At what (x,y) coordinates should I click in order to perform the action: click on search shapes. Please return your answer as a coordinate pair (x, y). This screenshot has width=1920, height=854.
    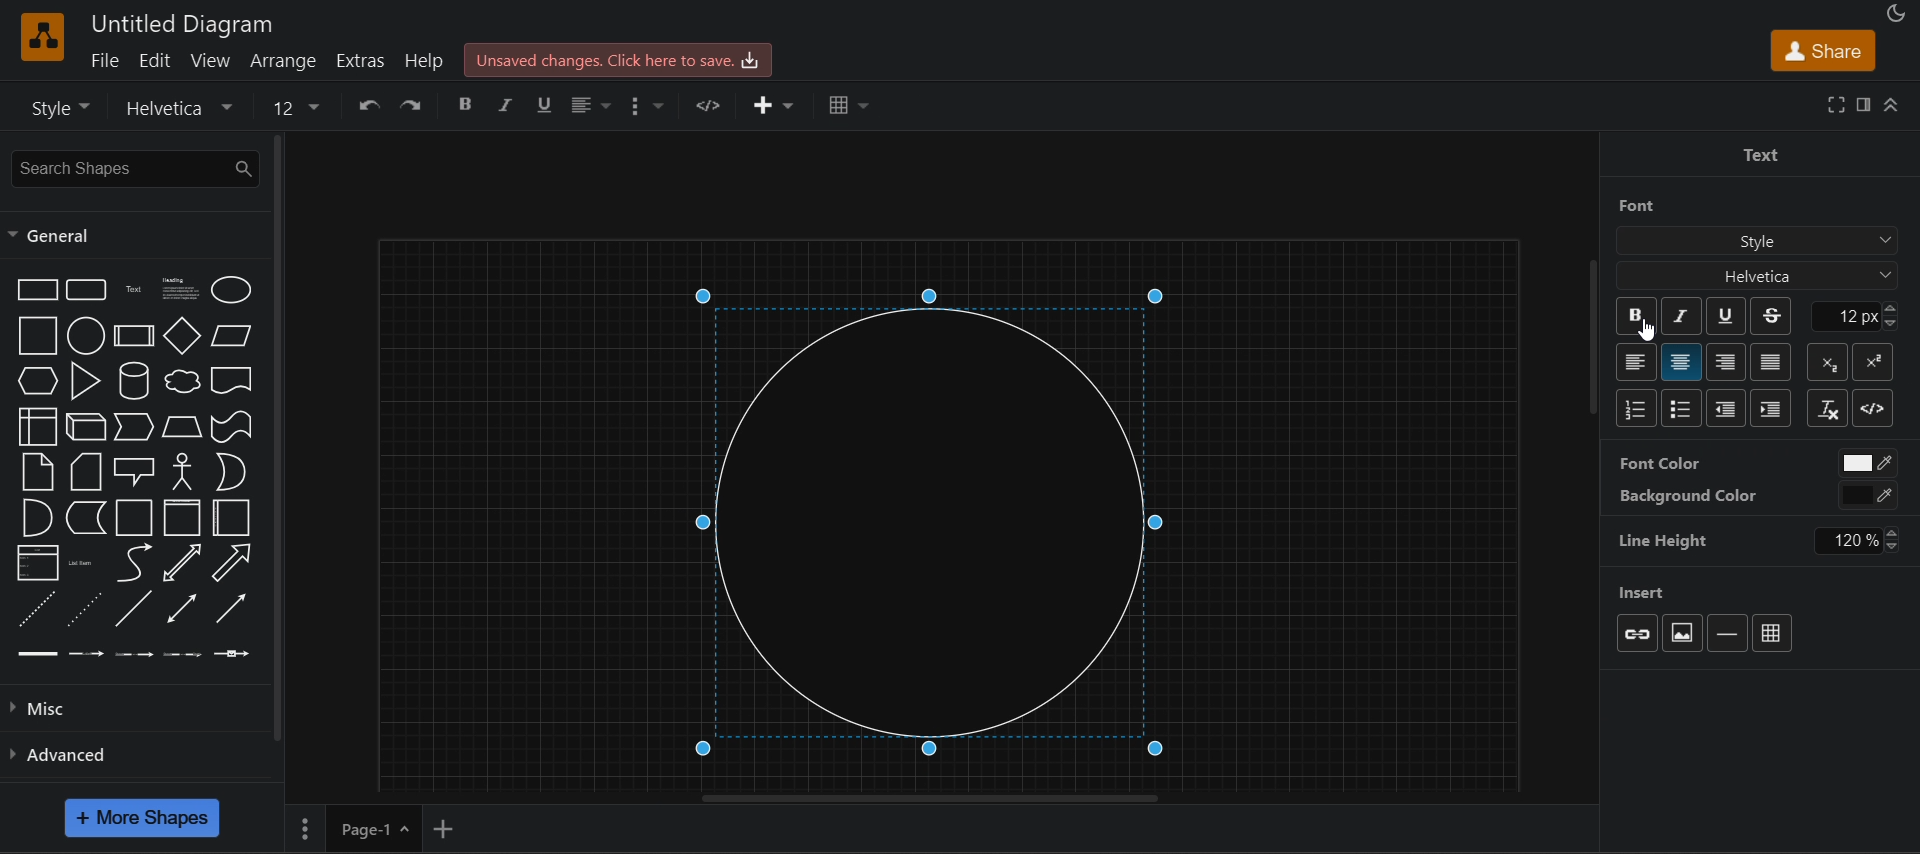
    Looking at the image, I should click on (129, 167).